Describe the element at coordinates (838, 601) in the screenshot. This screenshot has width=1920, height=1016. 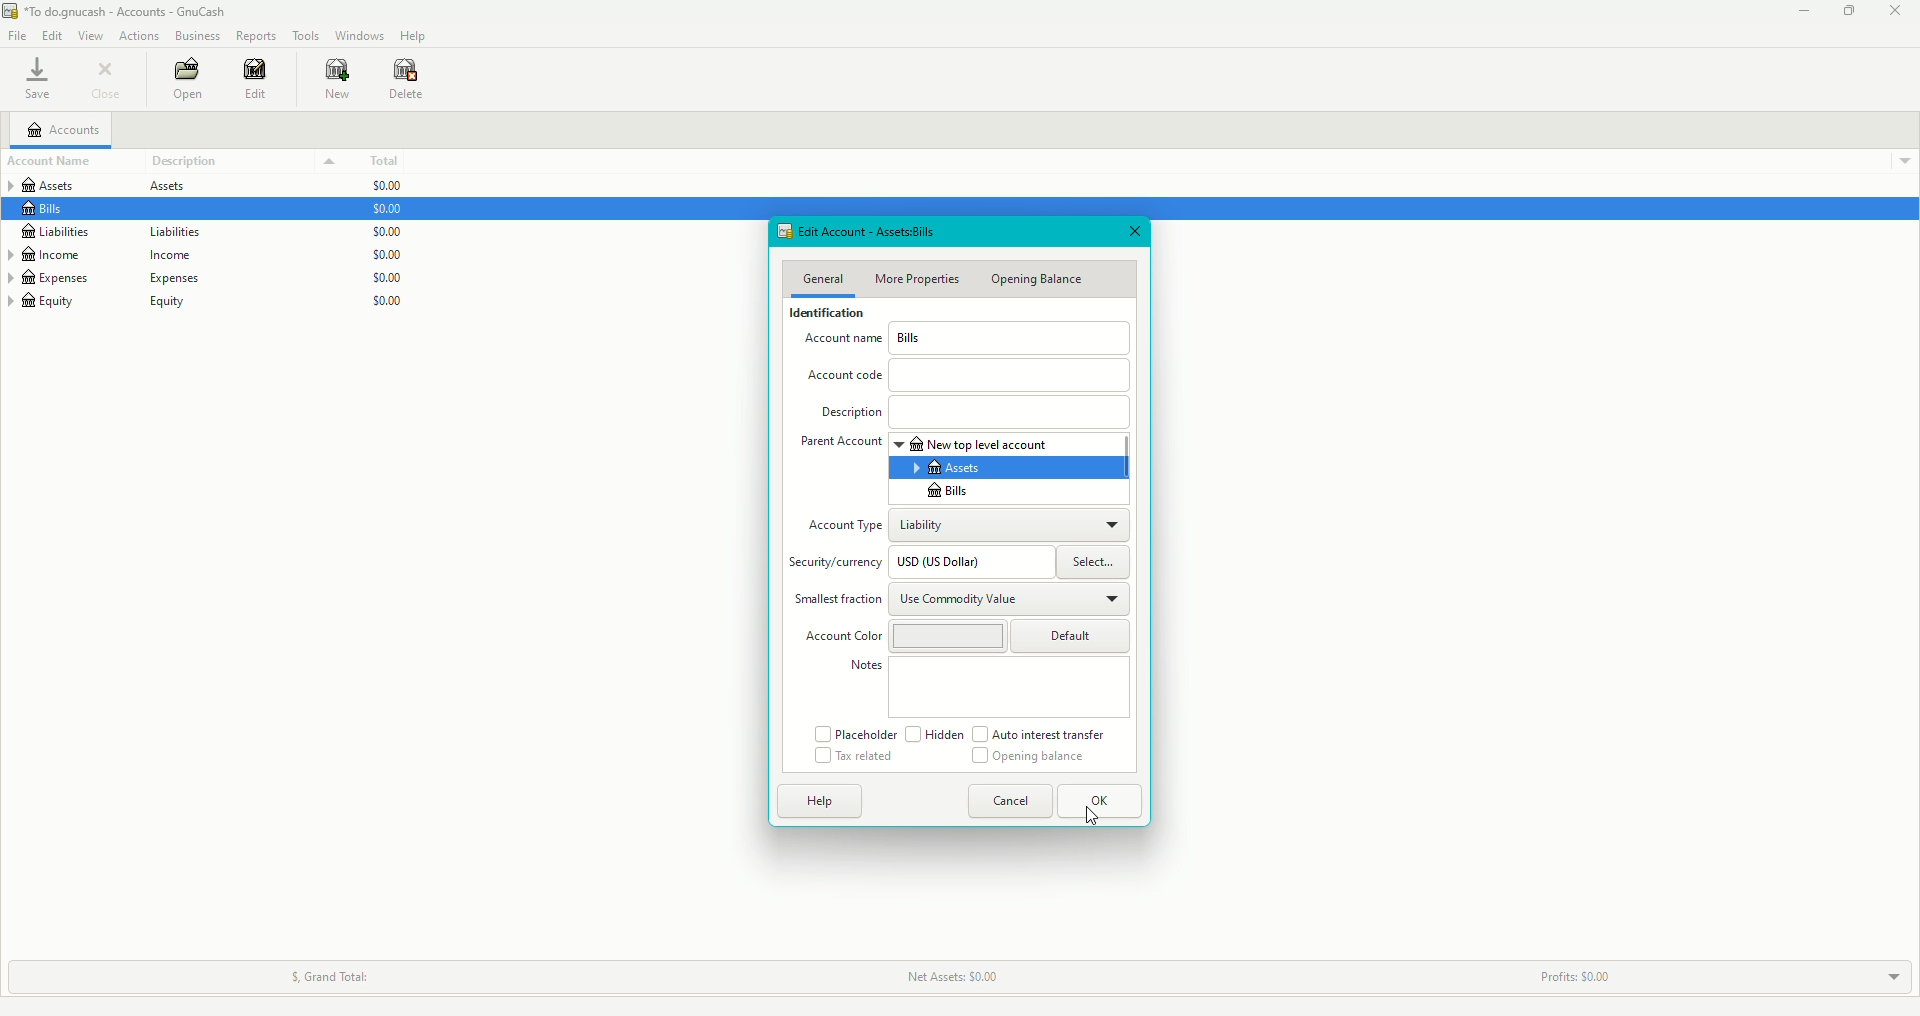
I see `Smallest fraction` at that location.